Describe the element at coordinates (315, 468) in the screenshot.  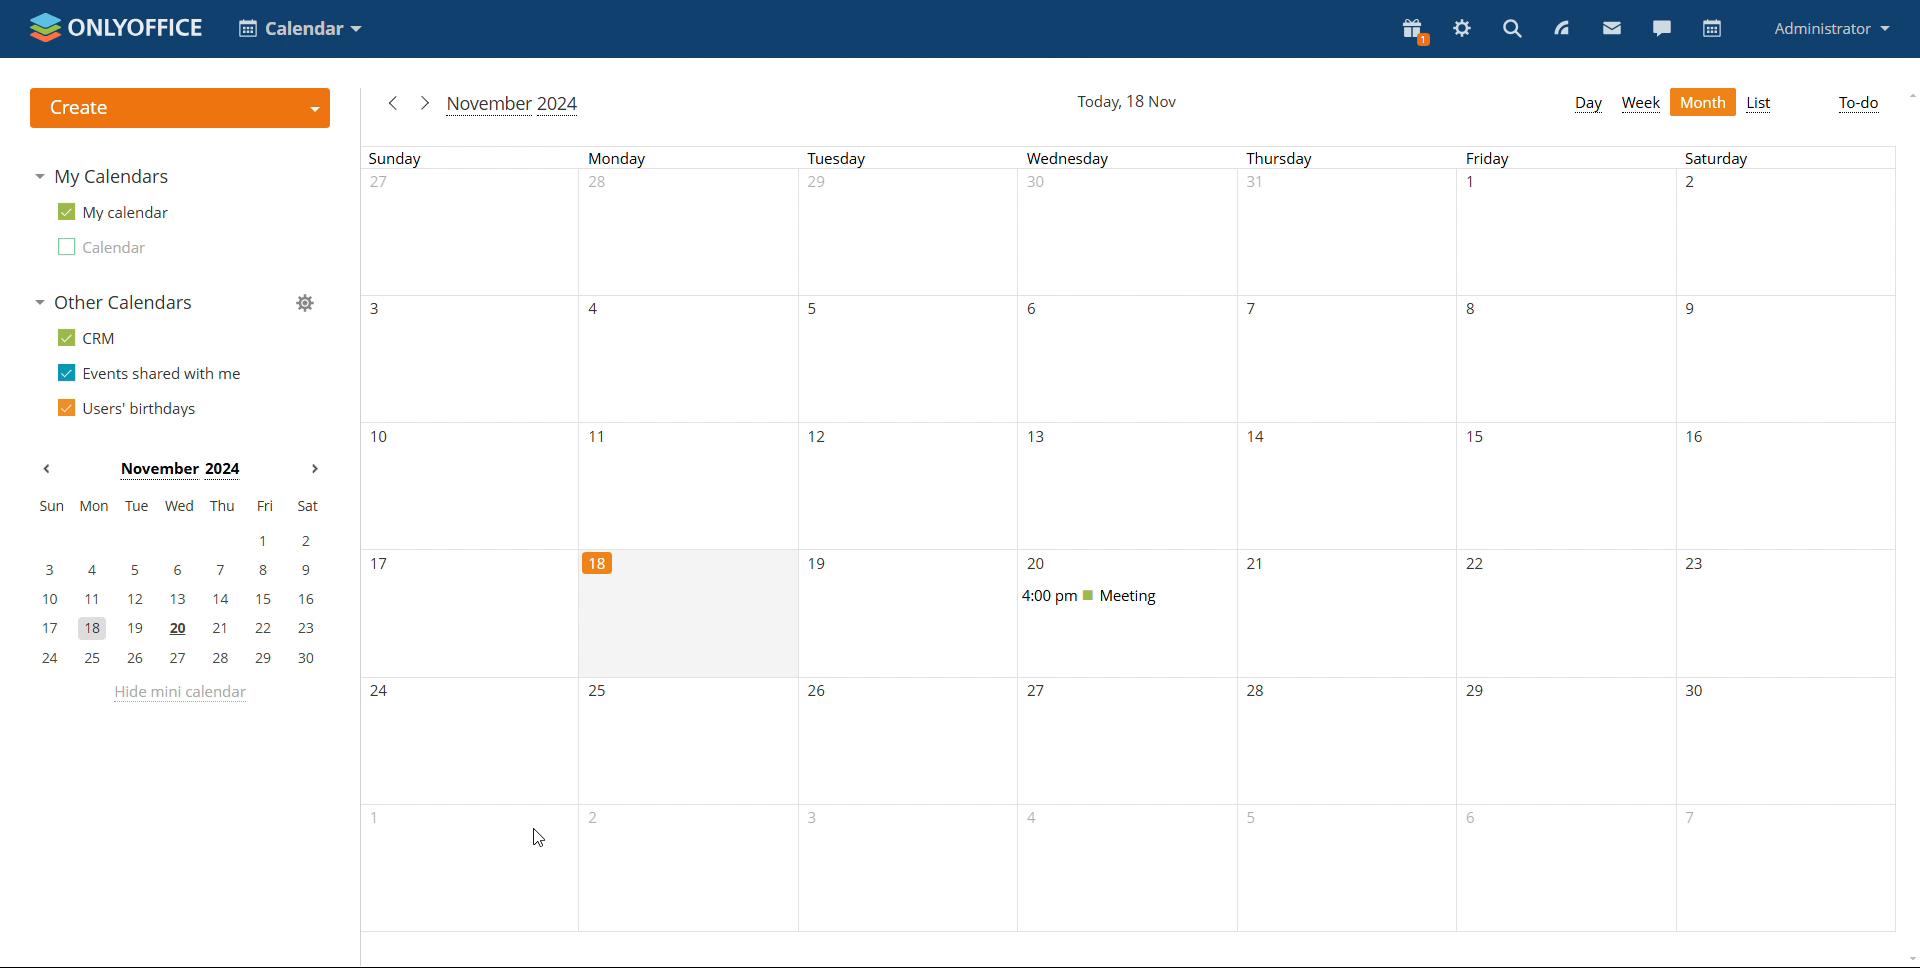
I see `next month` at that location.